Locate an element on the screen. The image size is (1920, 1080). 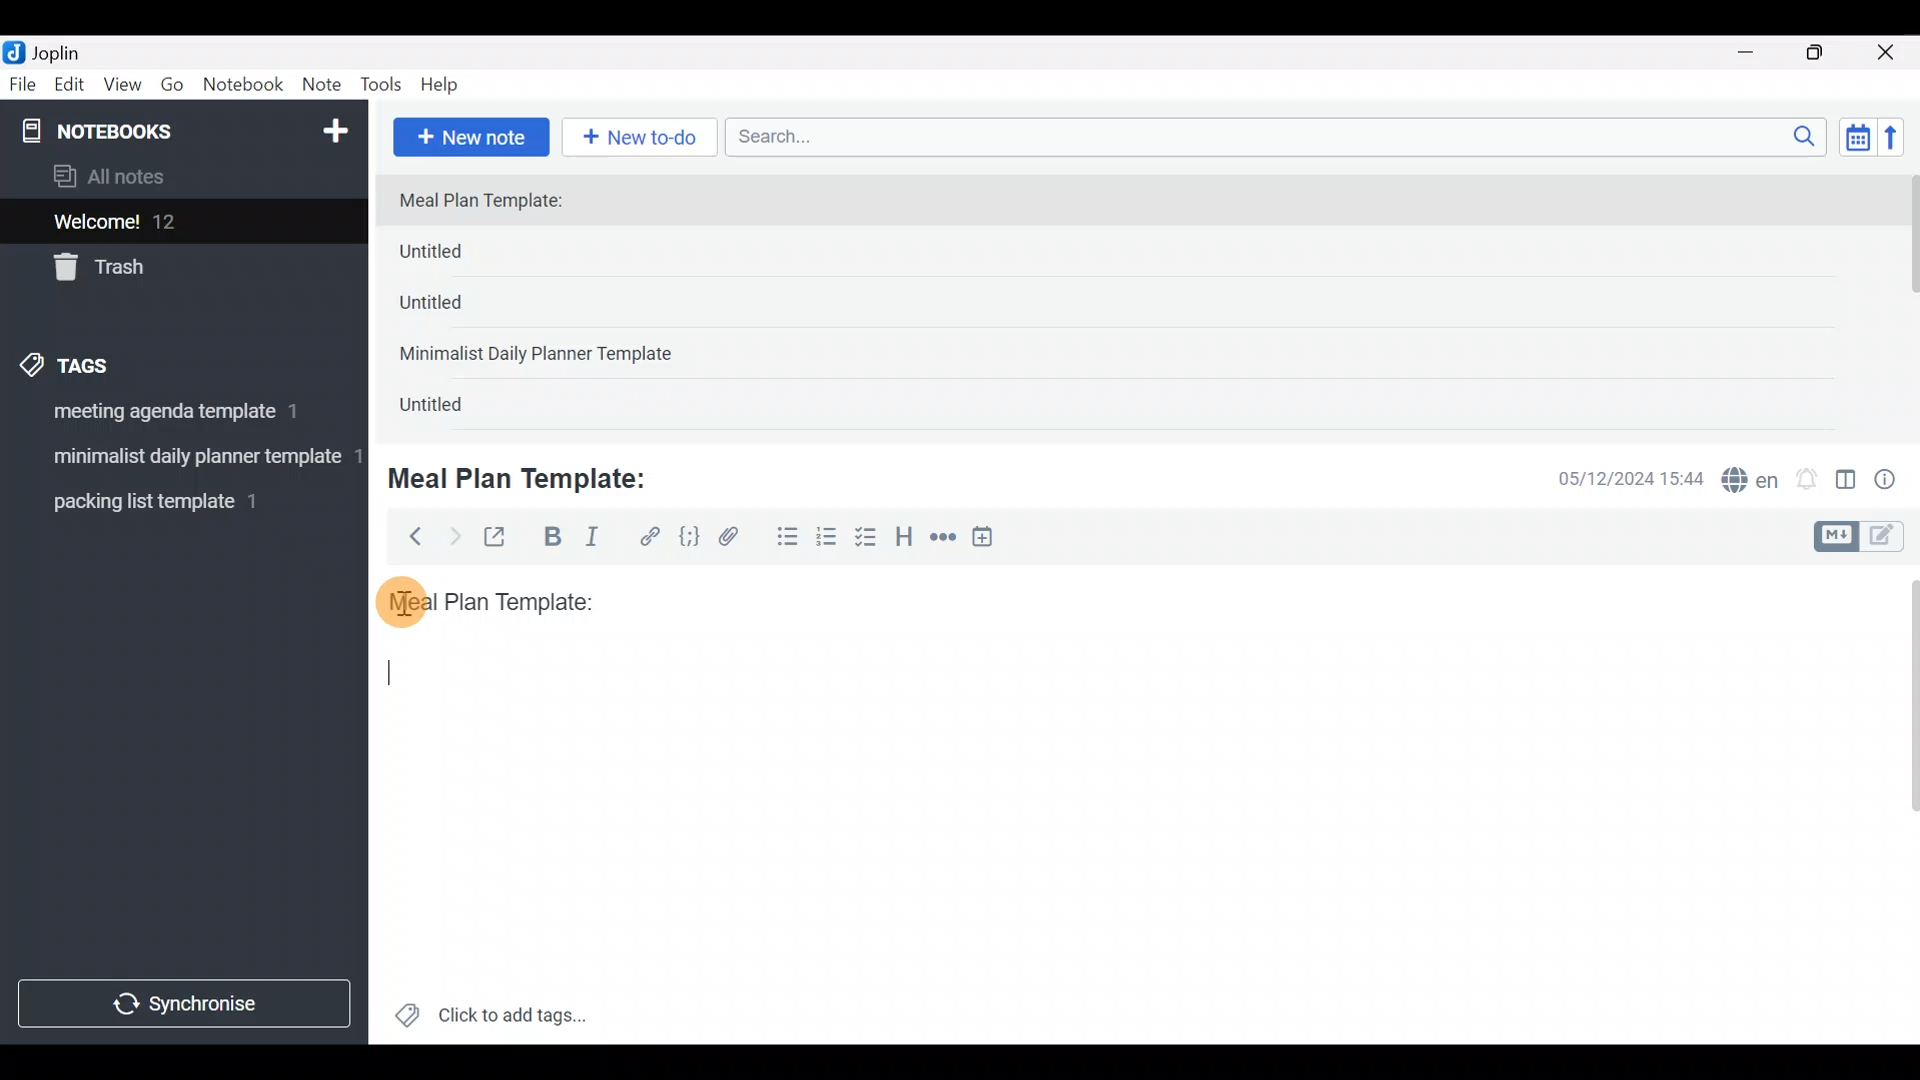
cursor is located at coordinates (400, 601).